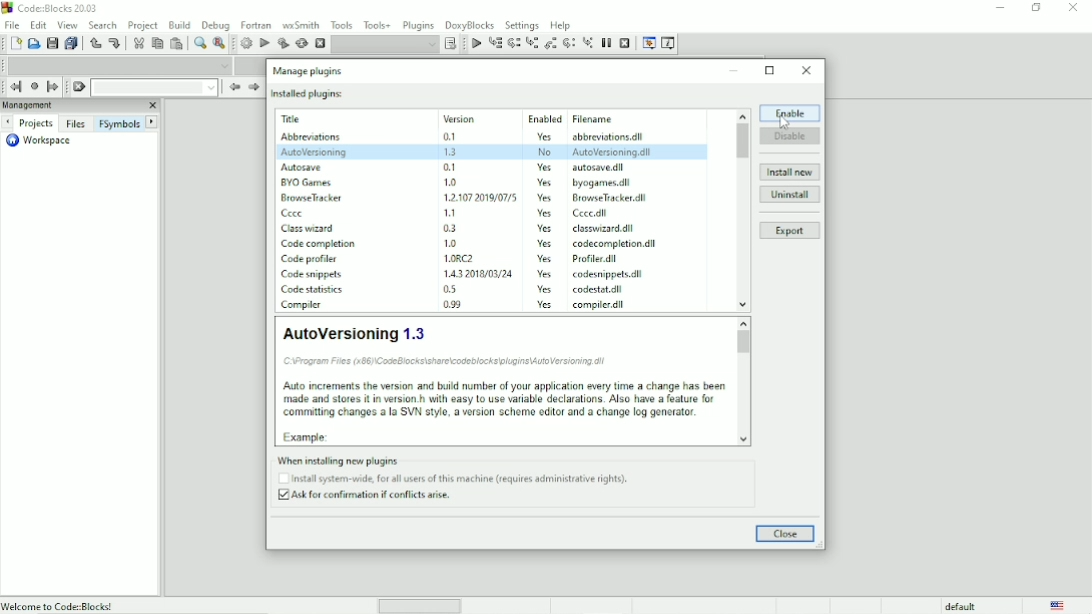 Image resolution: width=1092 pixels, height=614 pixels. I want to click on Yes, so click(547, 198).